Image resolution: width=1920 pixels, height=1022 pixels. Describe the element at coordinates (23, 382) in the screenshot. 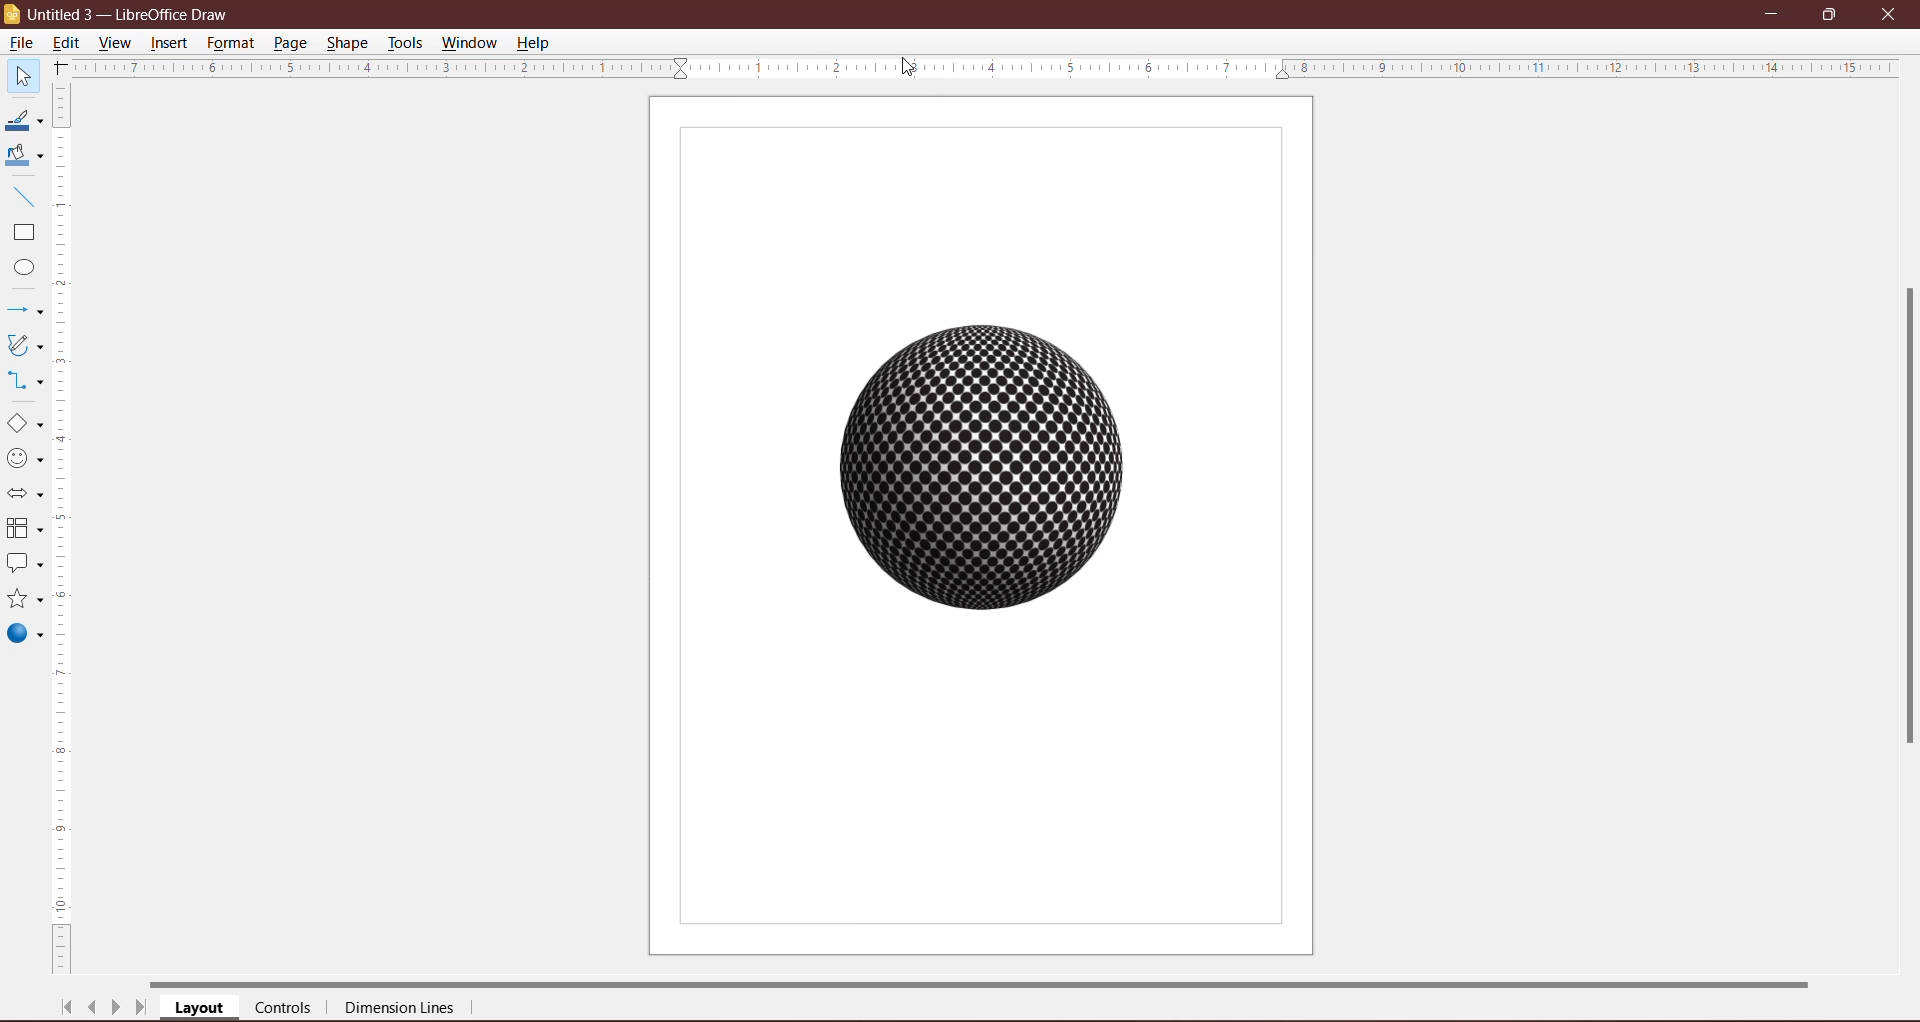

I see `Connectors` at that location.